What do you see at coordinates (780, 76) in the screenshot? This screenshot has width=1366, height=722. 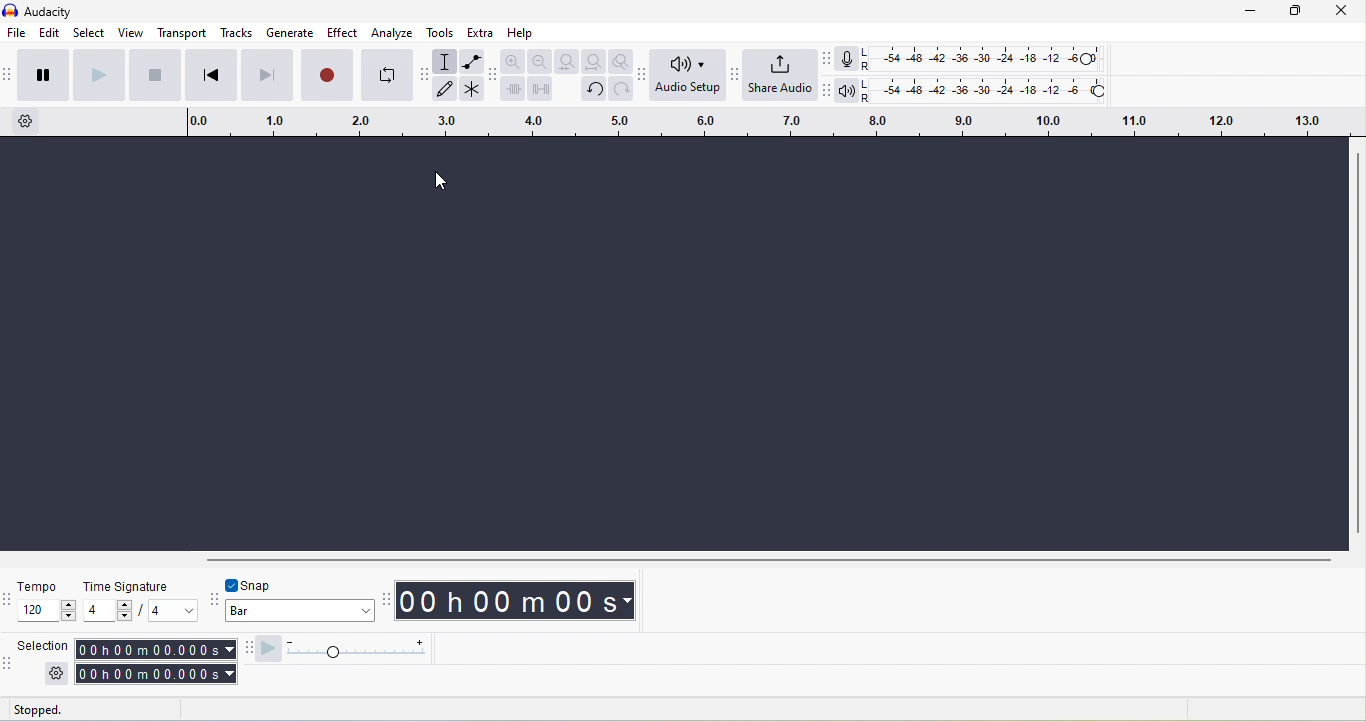 I see `share audio` at bounding box center [780, 76].